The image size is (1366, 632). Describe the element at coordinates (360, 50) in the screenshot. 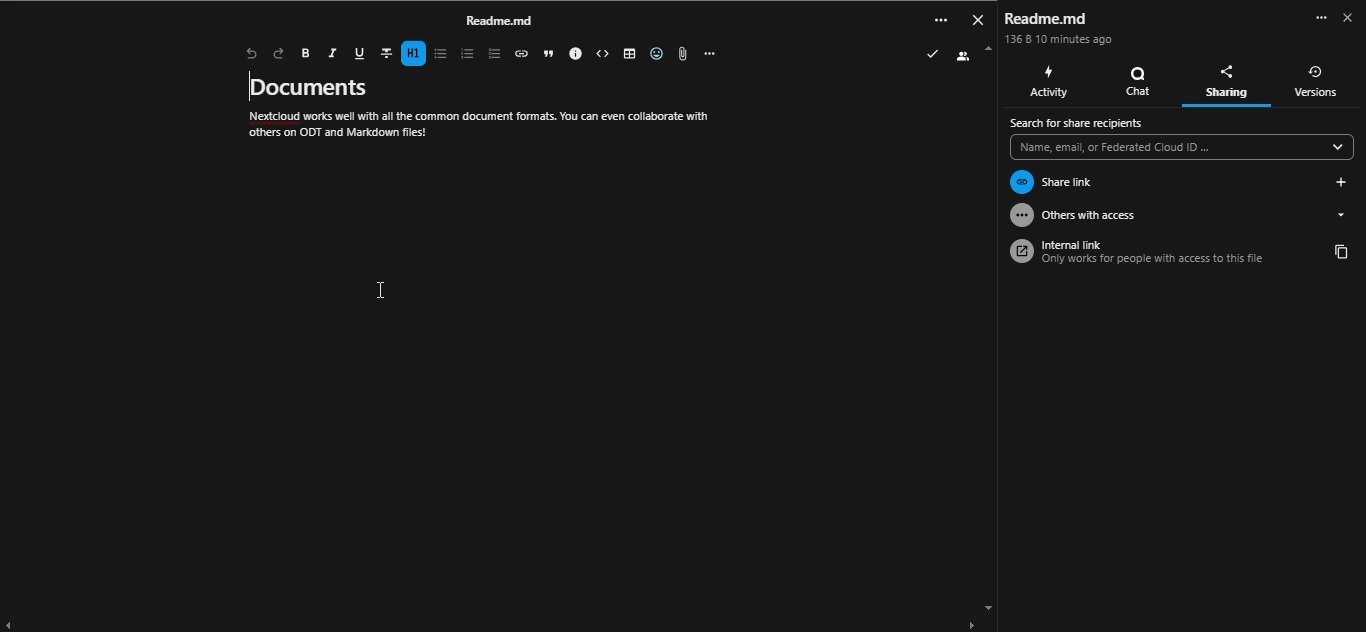

I see `underline` at that location.